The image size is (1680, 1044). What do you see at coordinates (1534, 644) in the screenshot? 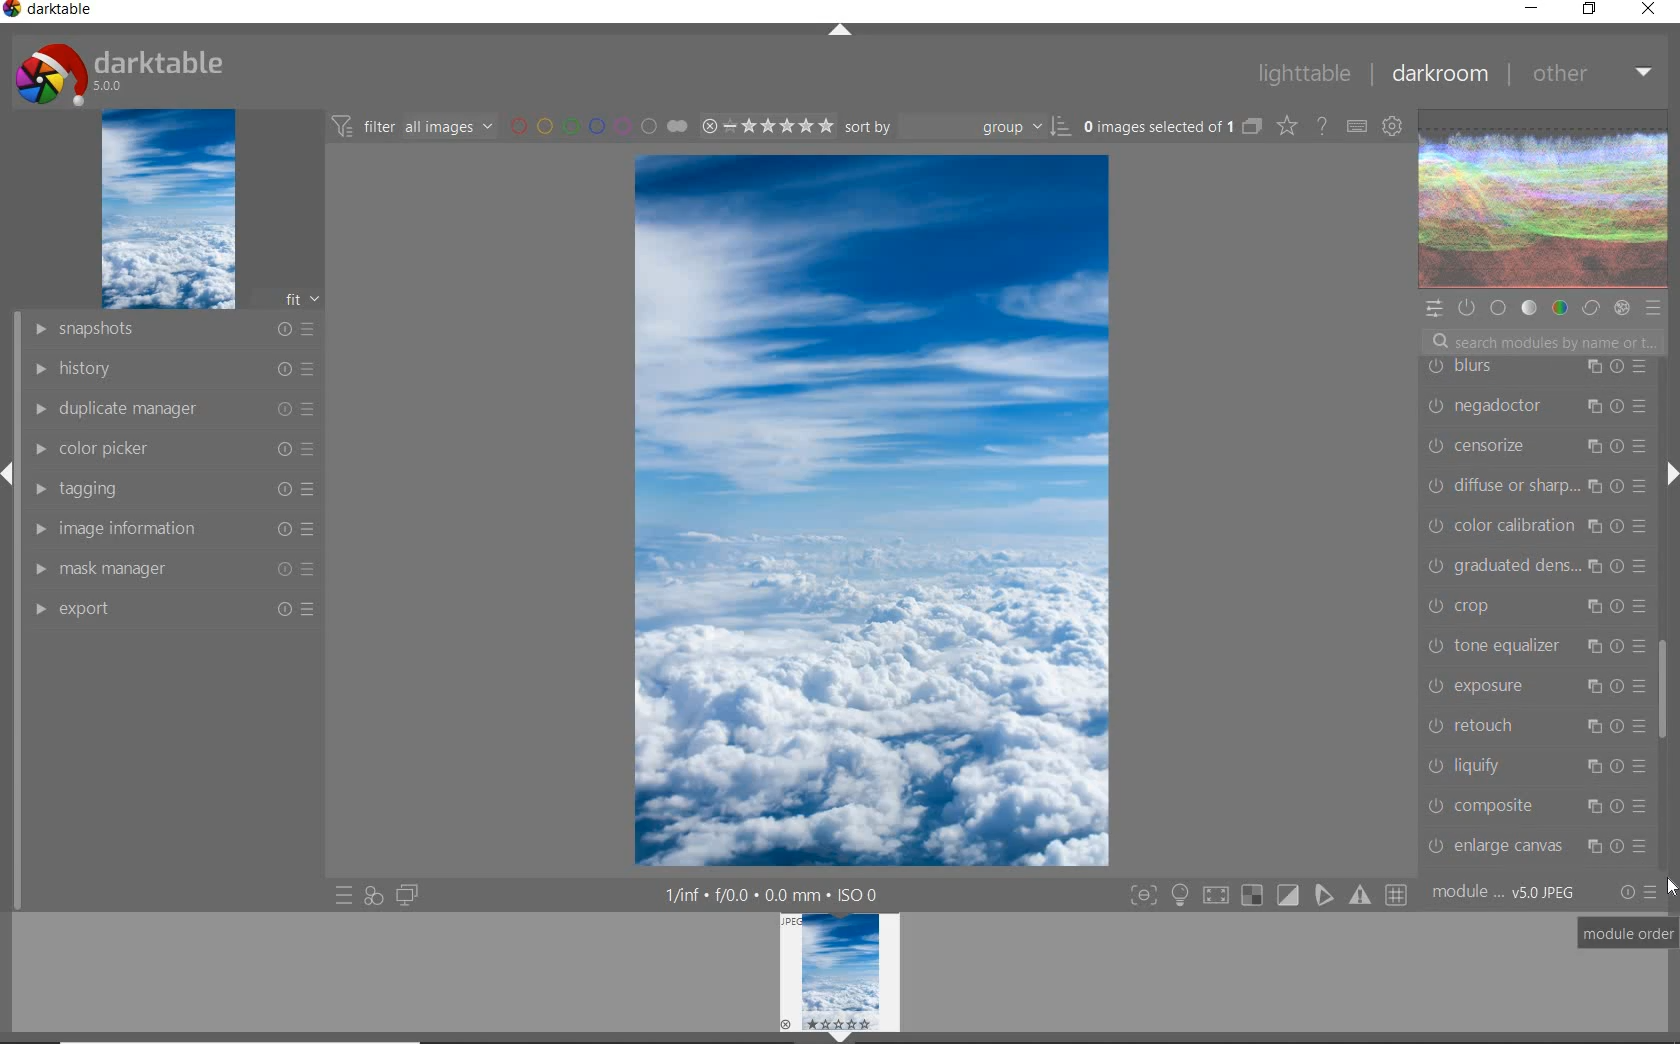
I see `tone equalizer` at bounding box center [1534, 644].